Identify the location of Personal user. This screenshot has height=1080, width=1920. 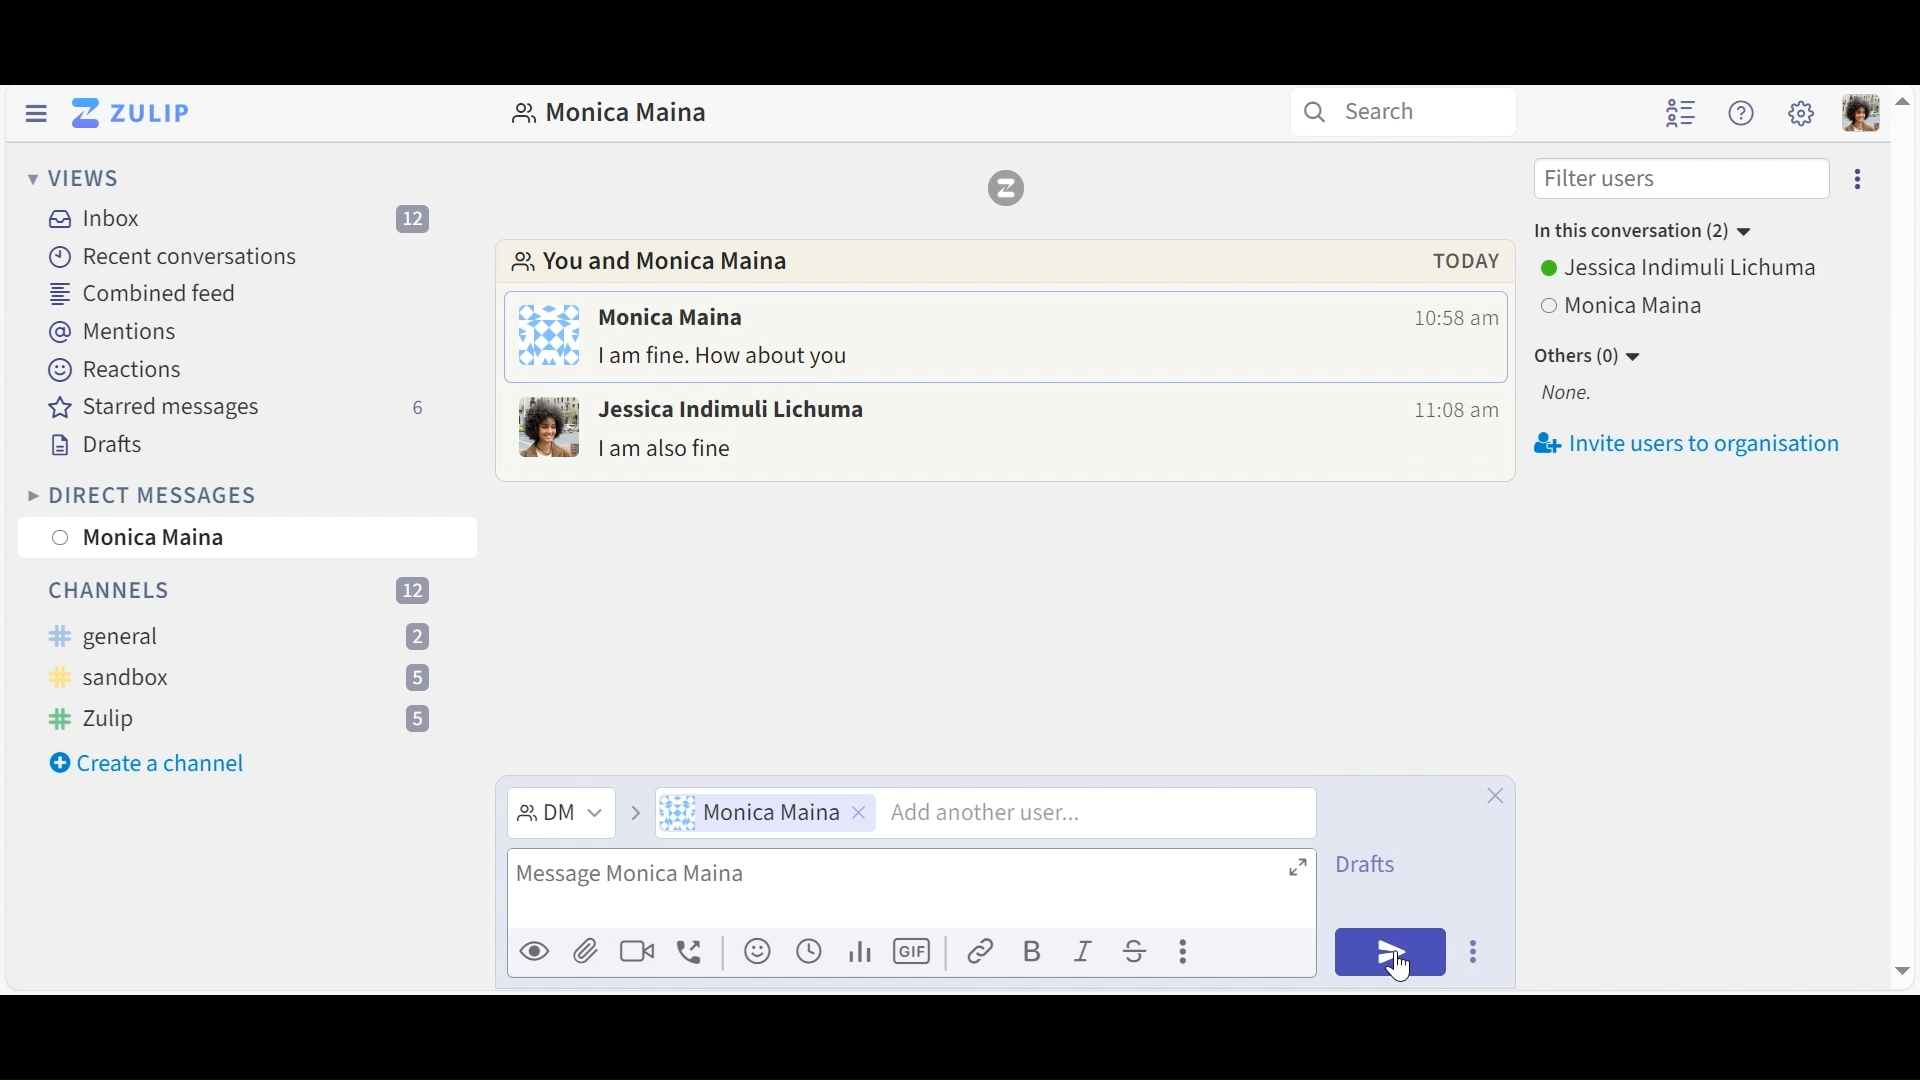
(1861, 112).